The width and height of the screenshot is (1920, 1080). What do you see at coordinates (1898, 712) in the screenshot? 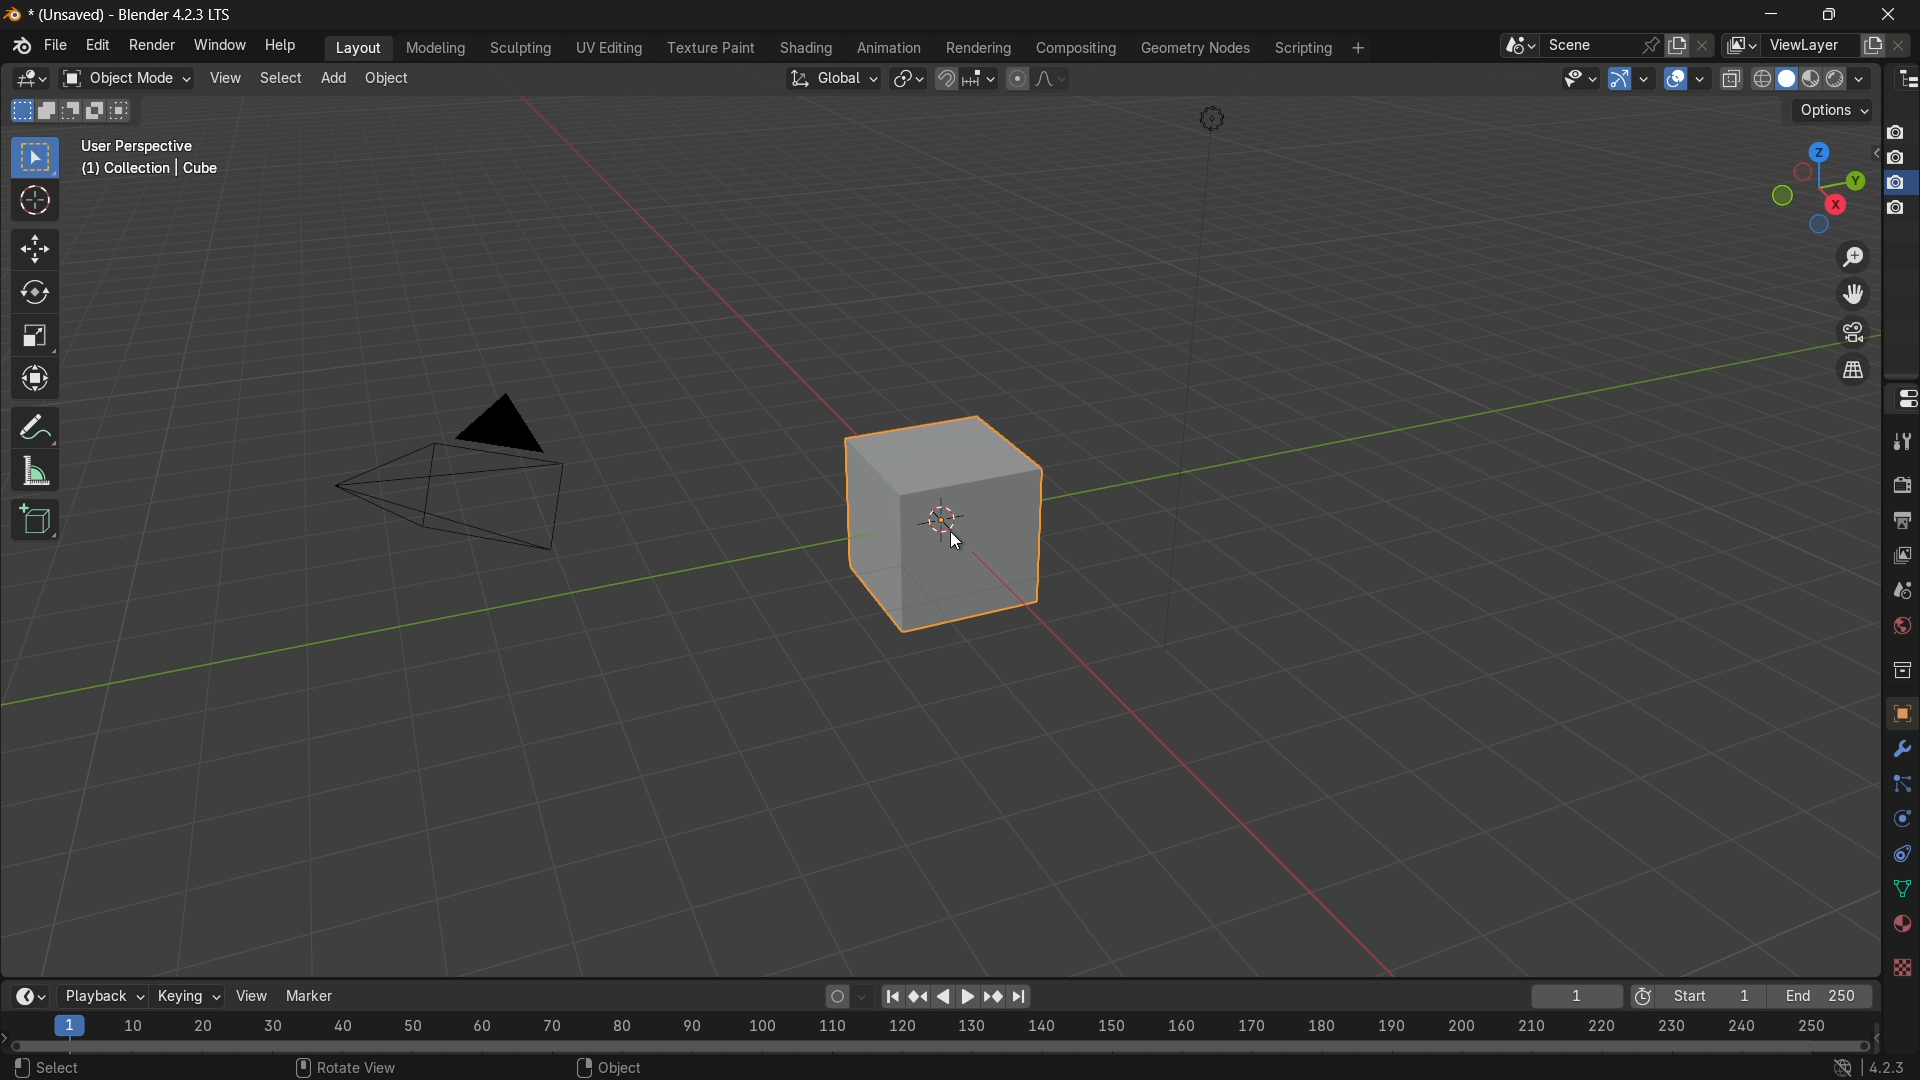
I see `object` at bounding box center [1898, 712].